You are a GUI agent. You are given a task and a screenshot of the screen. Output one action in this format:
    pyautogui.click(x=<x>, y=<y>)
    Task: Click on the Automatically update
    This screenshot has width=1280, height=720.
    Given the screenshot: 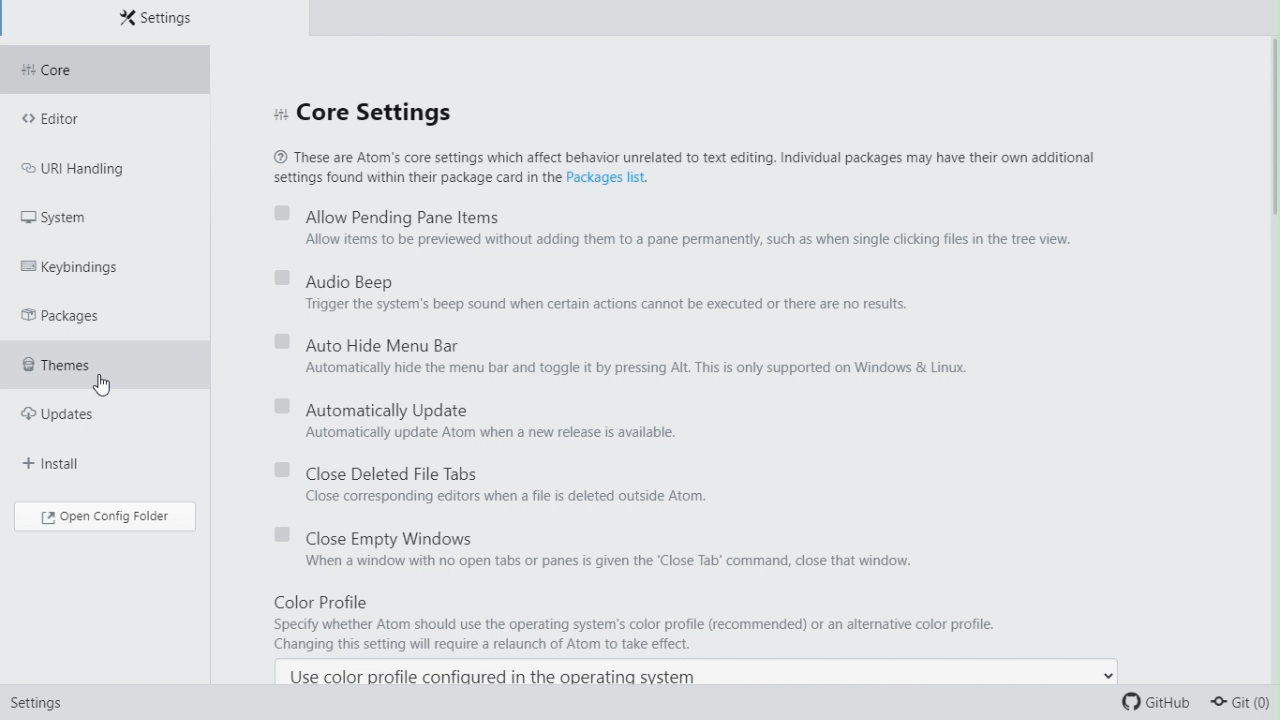 What is the action you would take?
    pyautogui.click(x=539, y=408)
    